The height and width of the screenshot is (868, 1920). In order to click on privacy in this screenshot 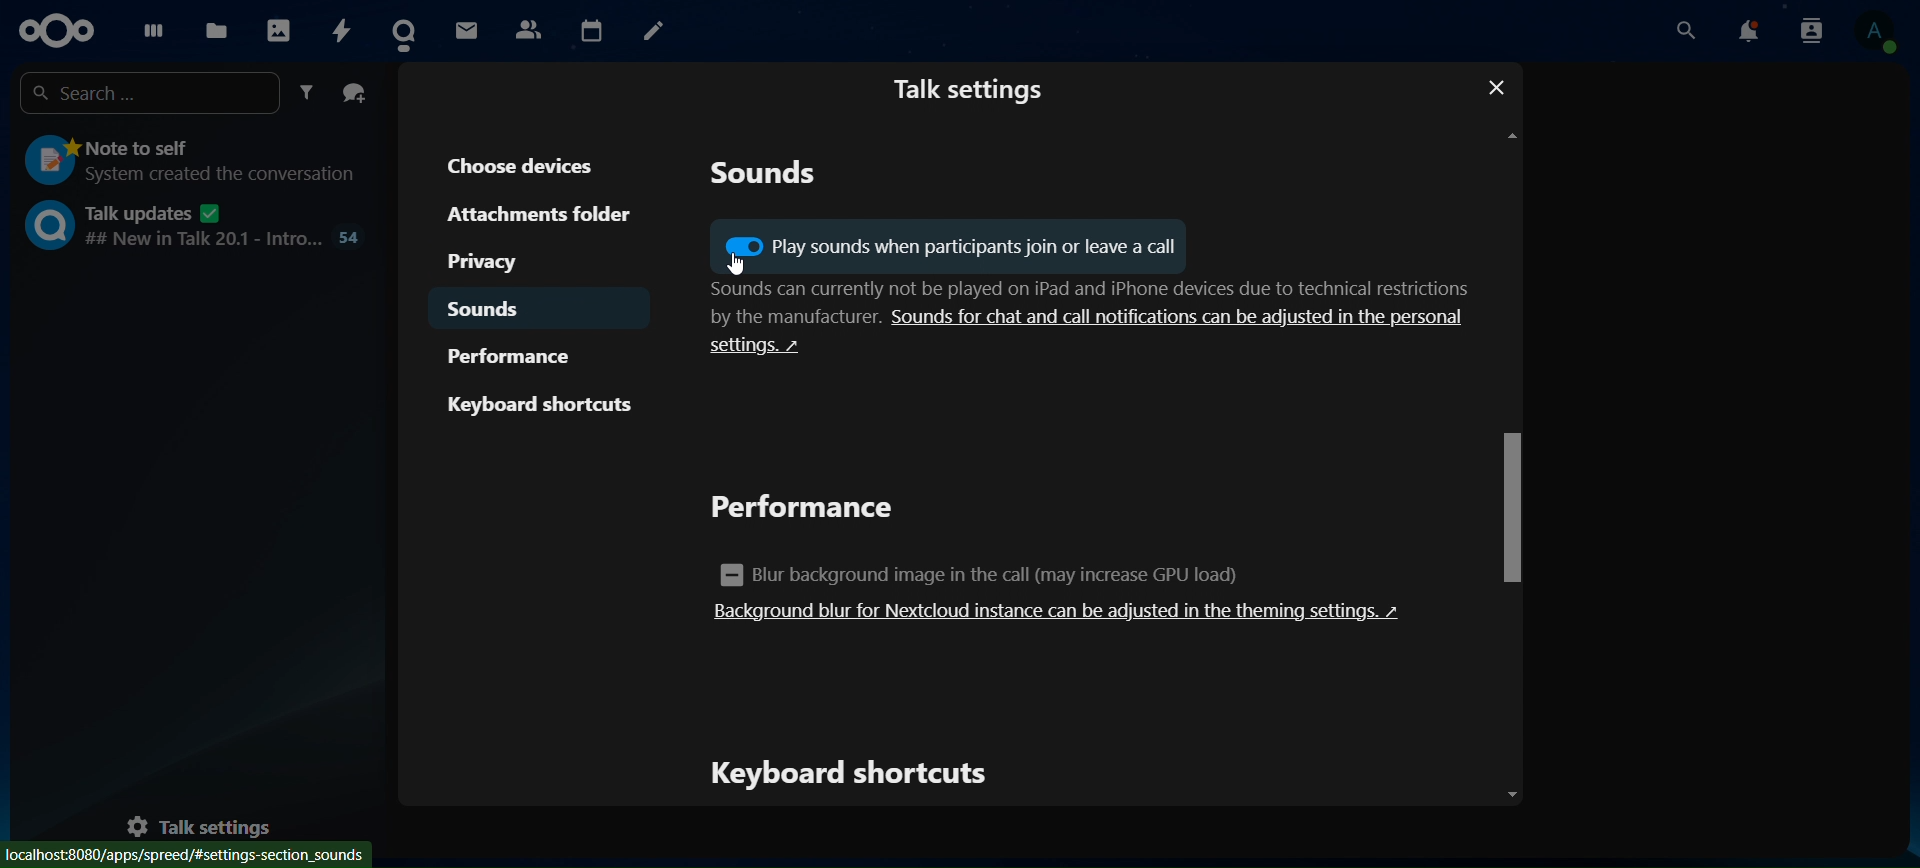, I will do `click(505, 262)`.